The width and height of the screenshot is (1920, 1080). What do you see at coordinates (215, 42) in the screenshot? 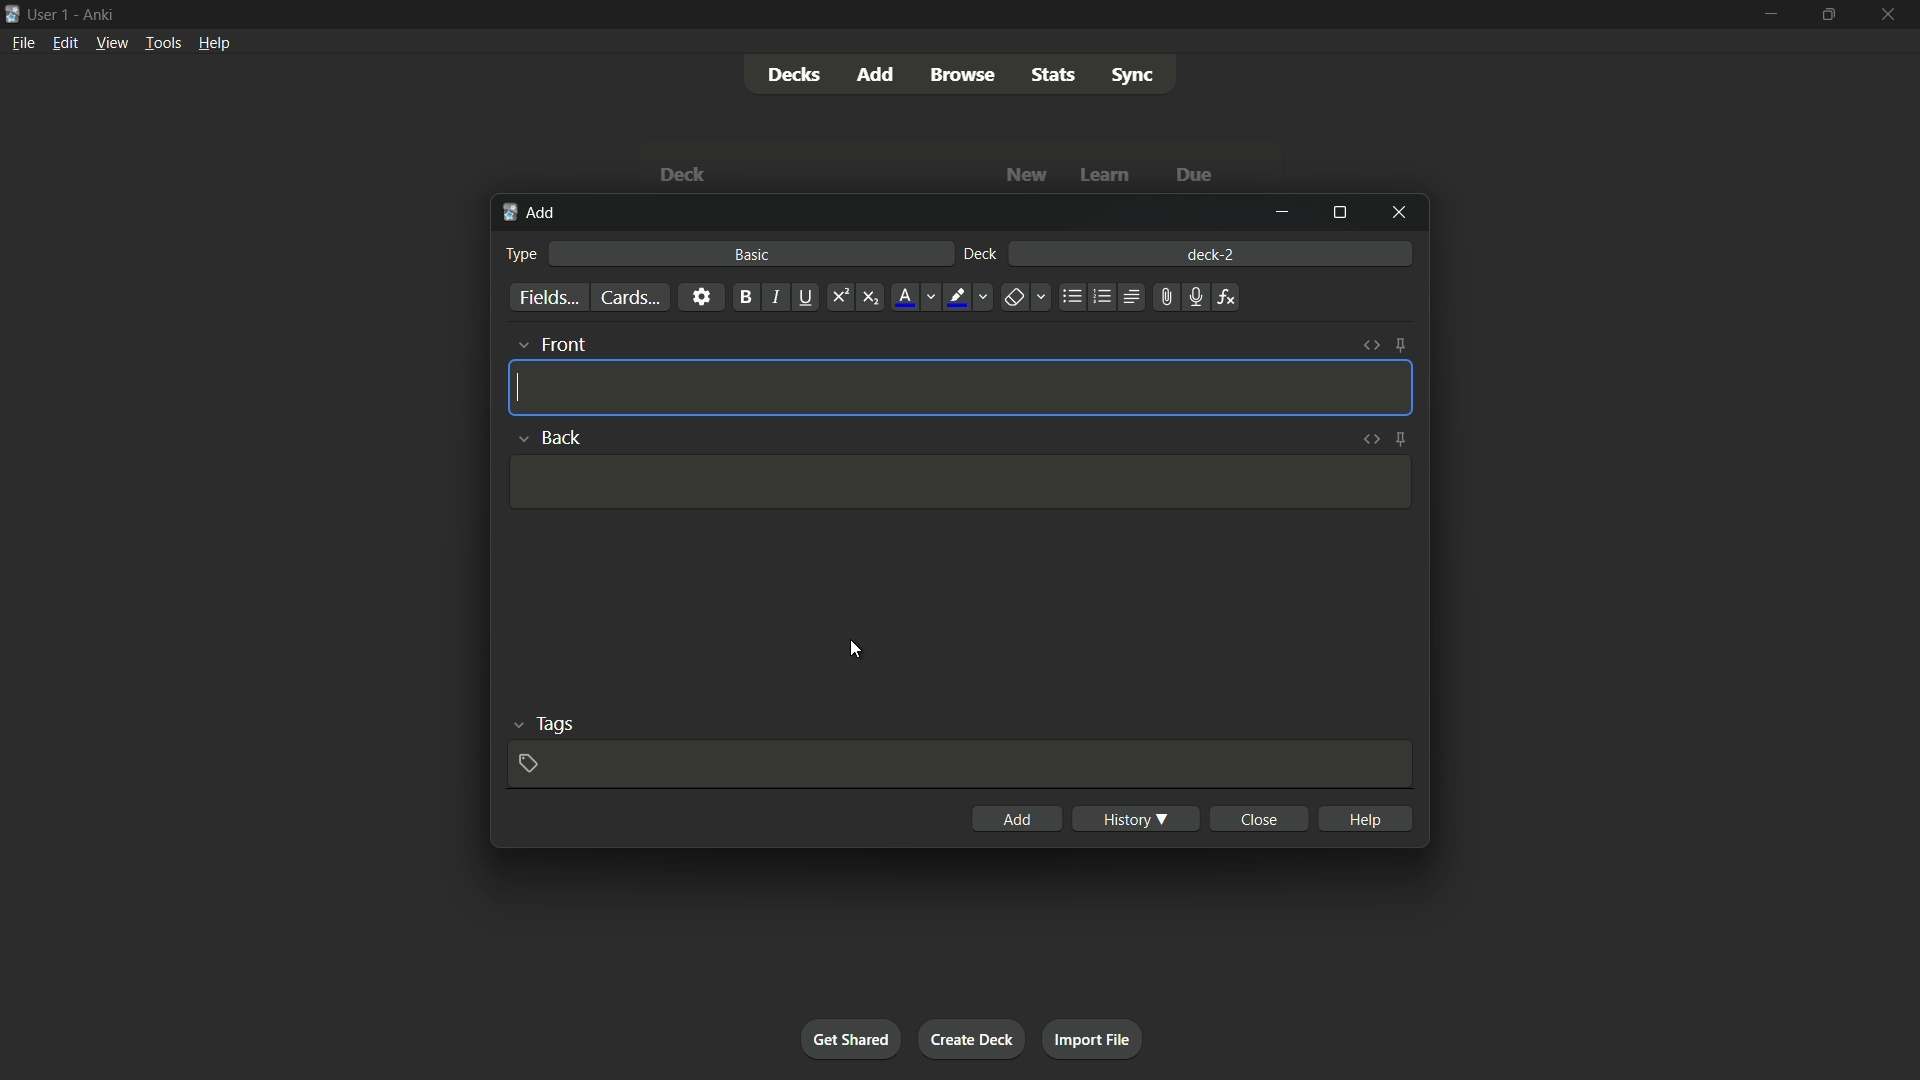
I see `help menu` at bounding box center [215, 42].